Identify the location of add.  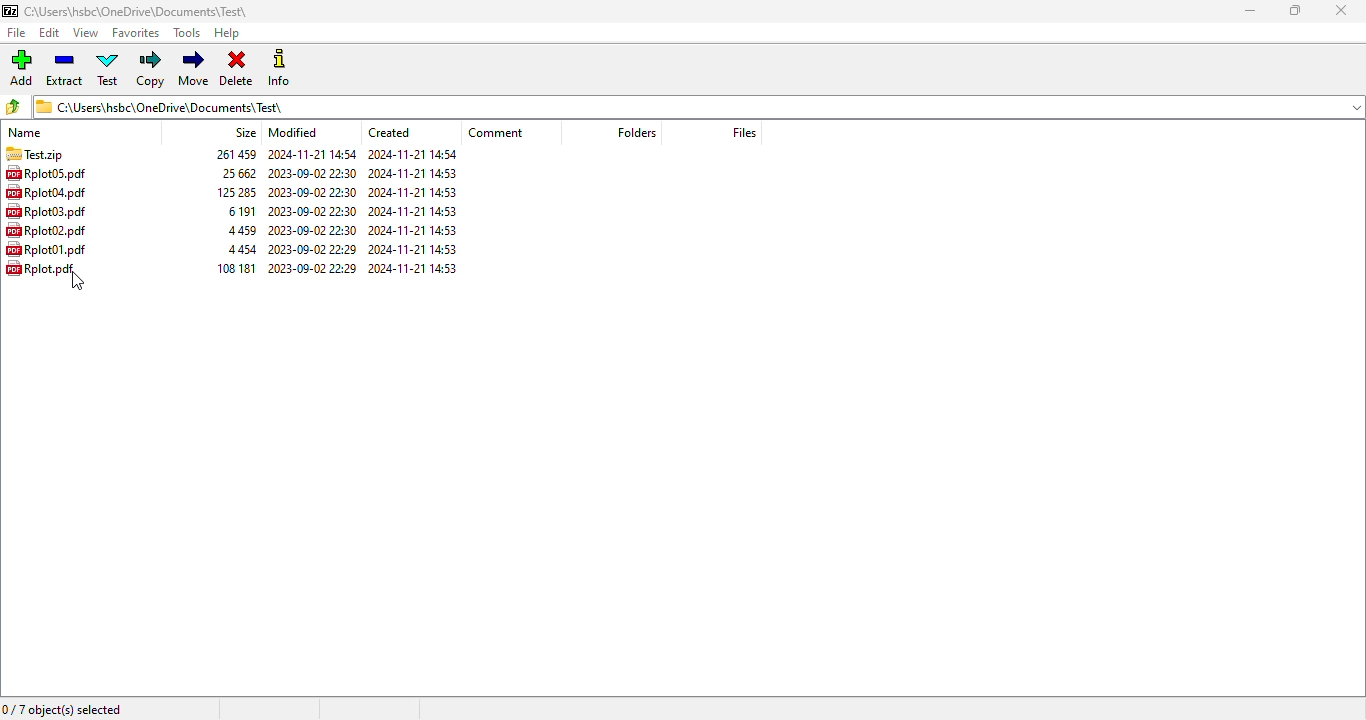
(21, 67).